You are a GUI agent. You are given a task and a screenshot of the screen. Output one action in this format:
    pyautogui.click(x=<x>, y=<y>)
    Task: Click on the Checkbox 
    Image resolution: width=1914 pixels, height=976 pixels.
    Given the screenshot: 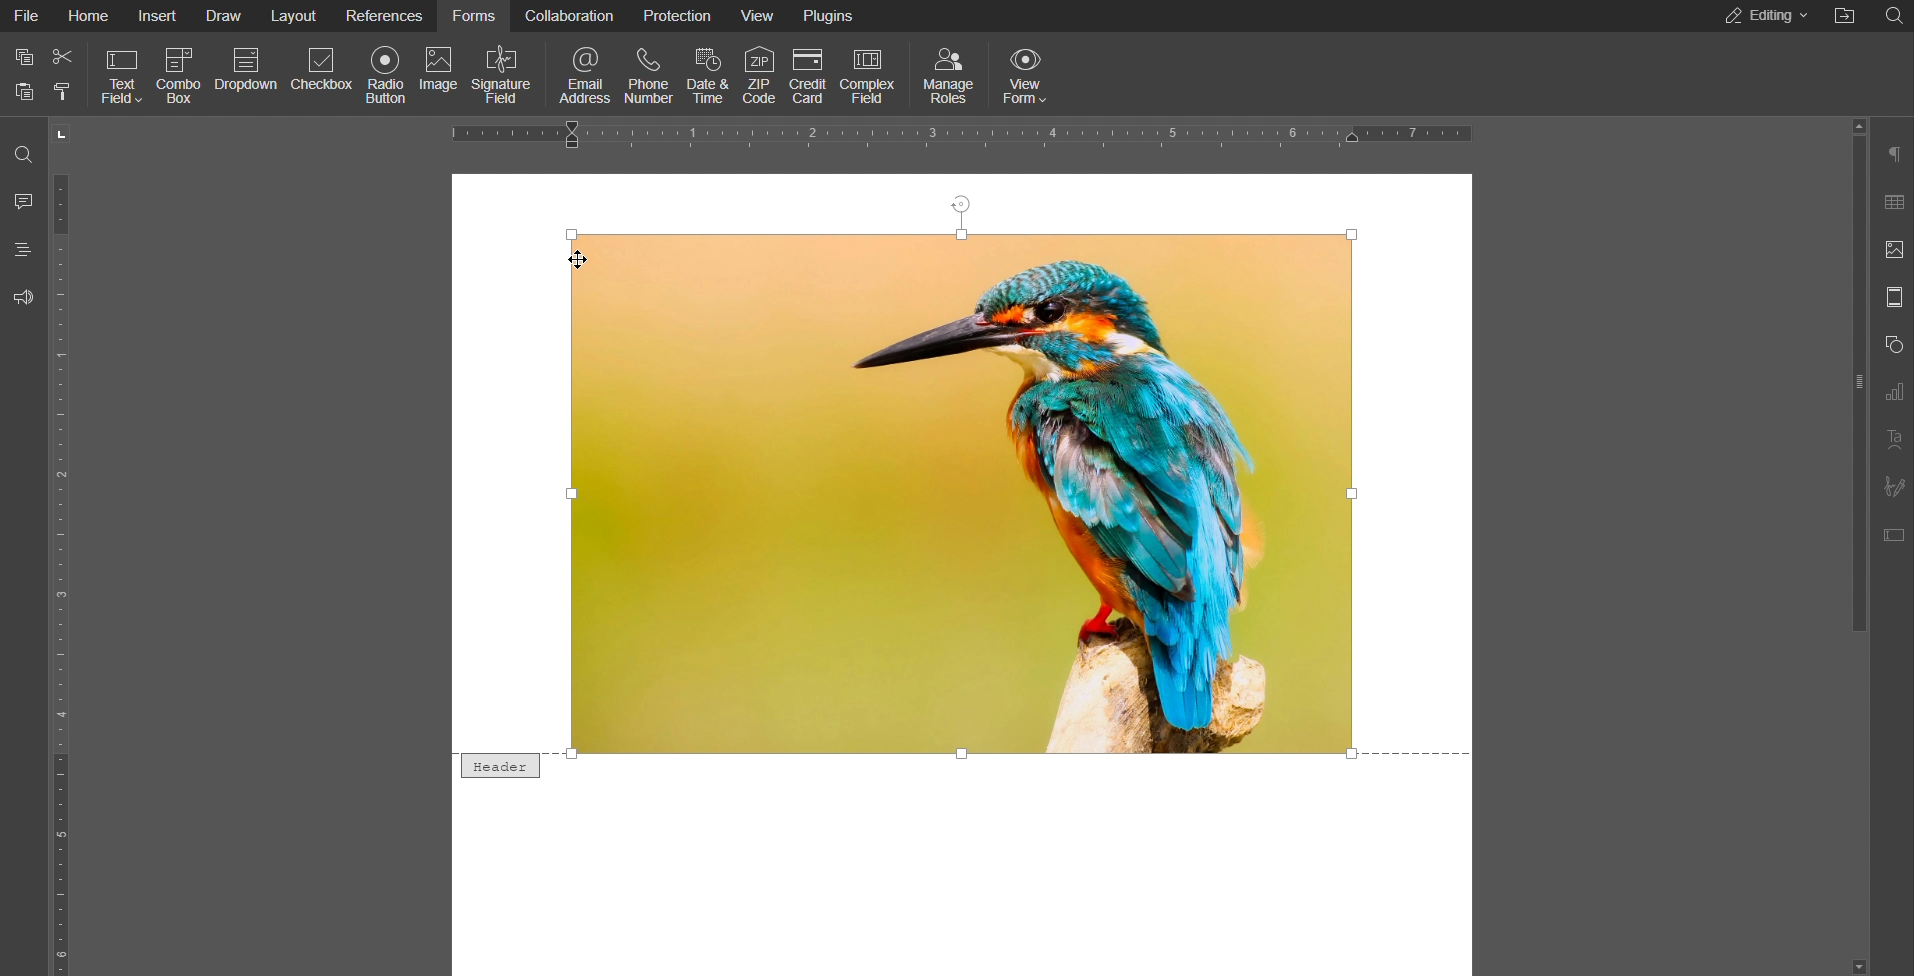 What is the action you would take?
    pyautogui.click(x=321, y=74)
    